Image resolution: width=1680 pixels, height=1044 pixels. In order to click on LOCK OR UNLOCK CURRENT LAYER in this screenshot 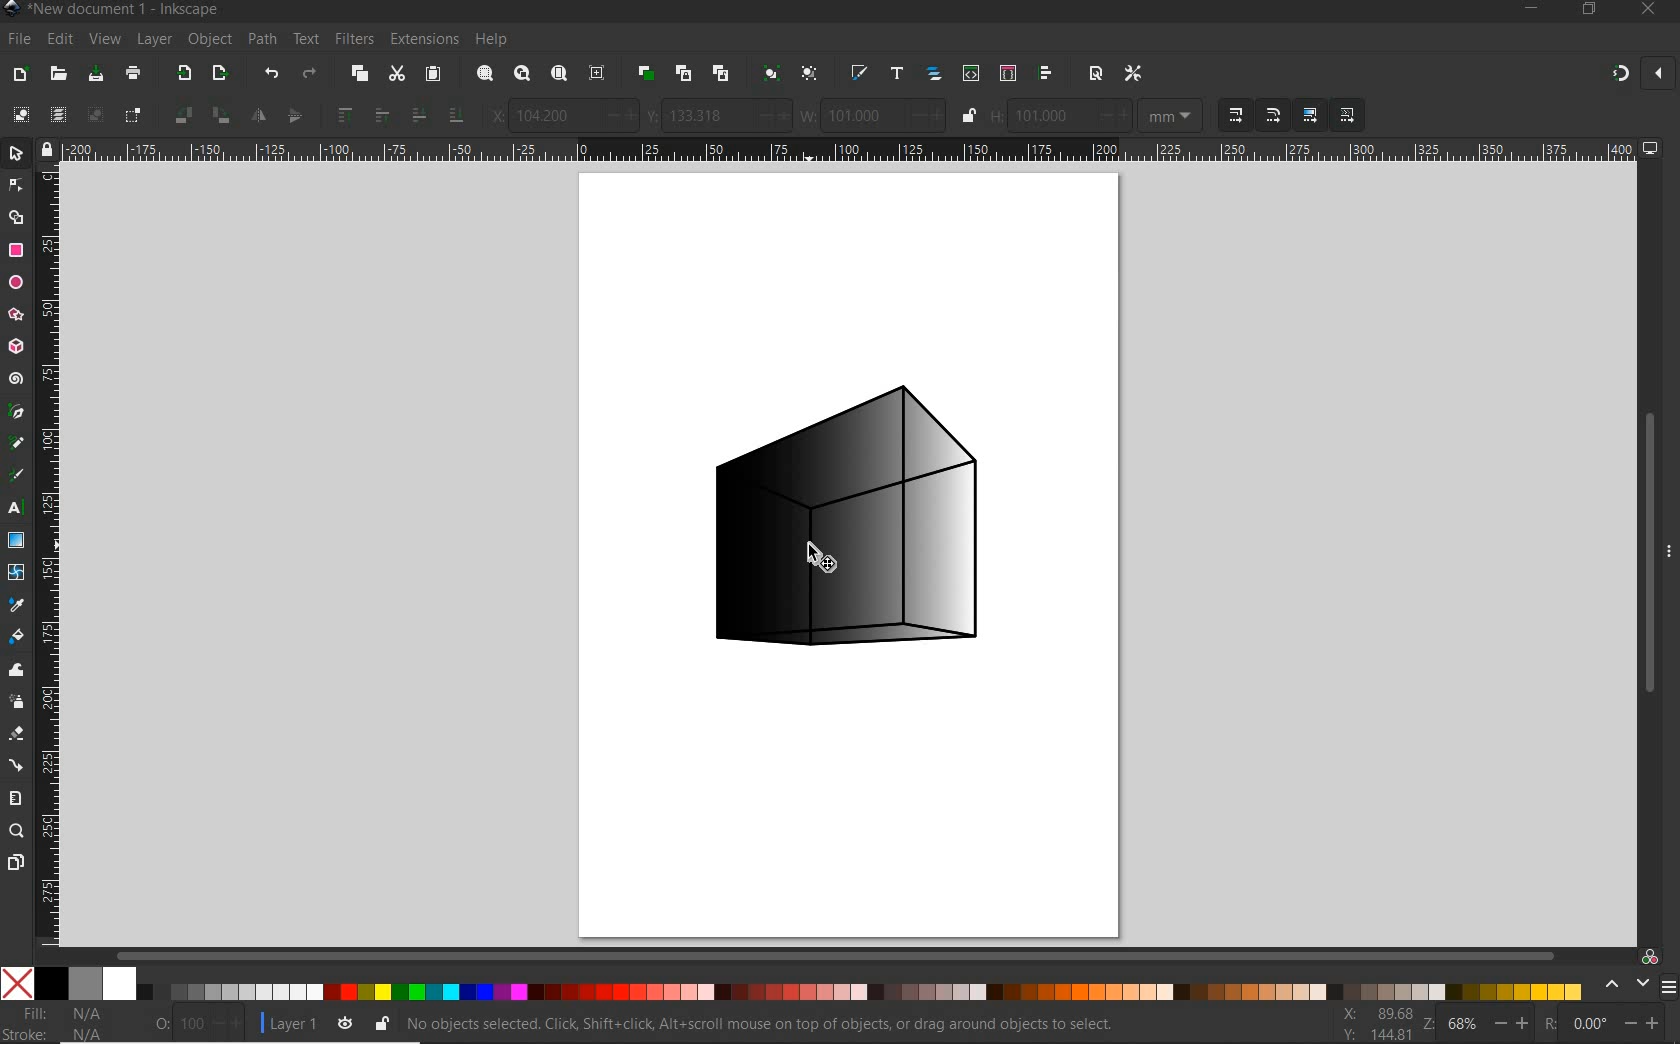, I will do `click(381, 1023)`.